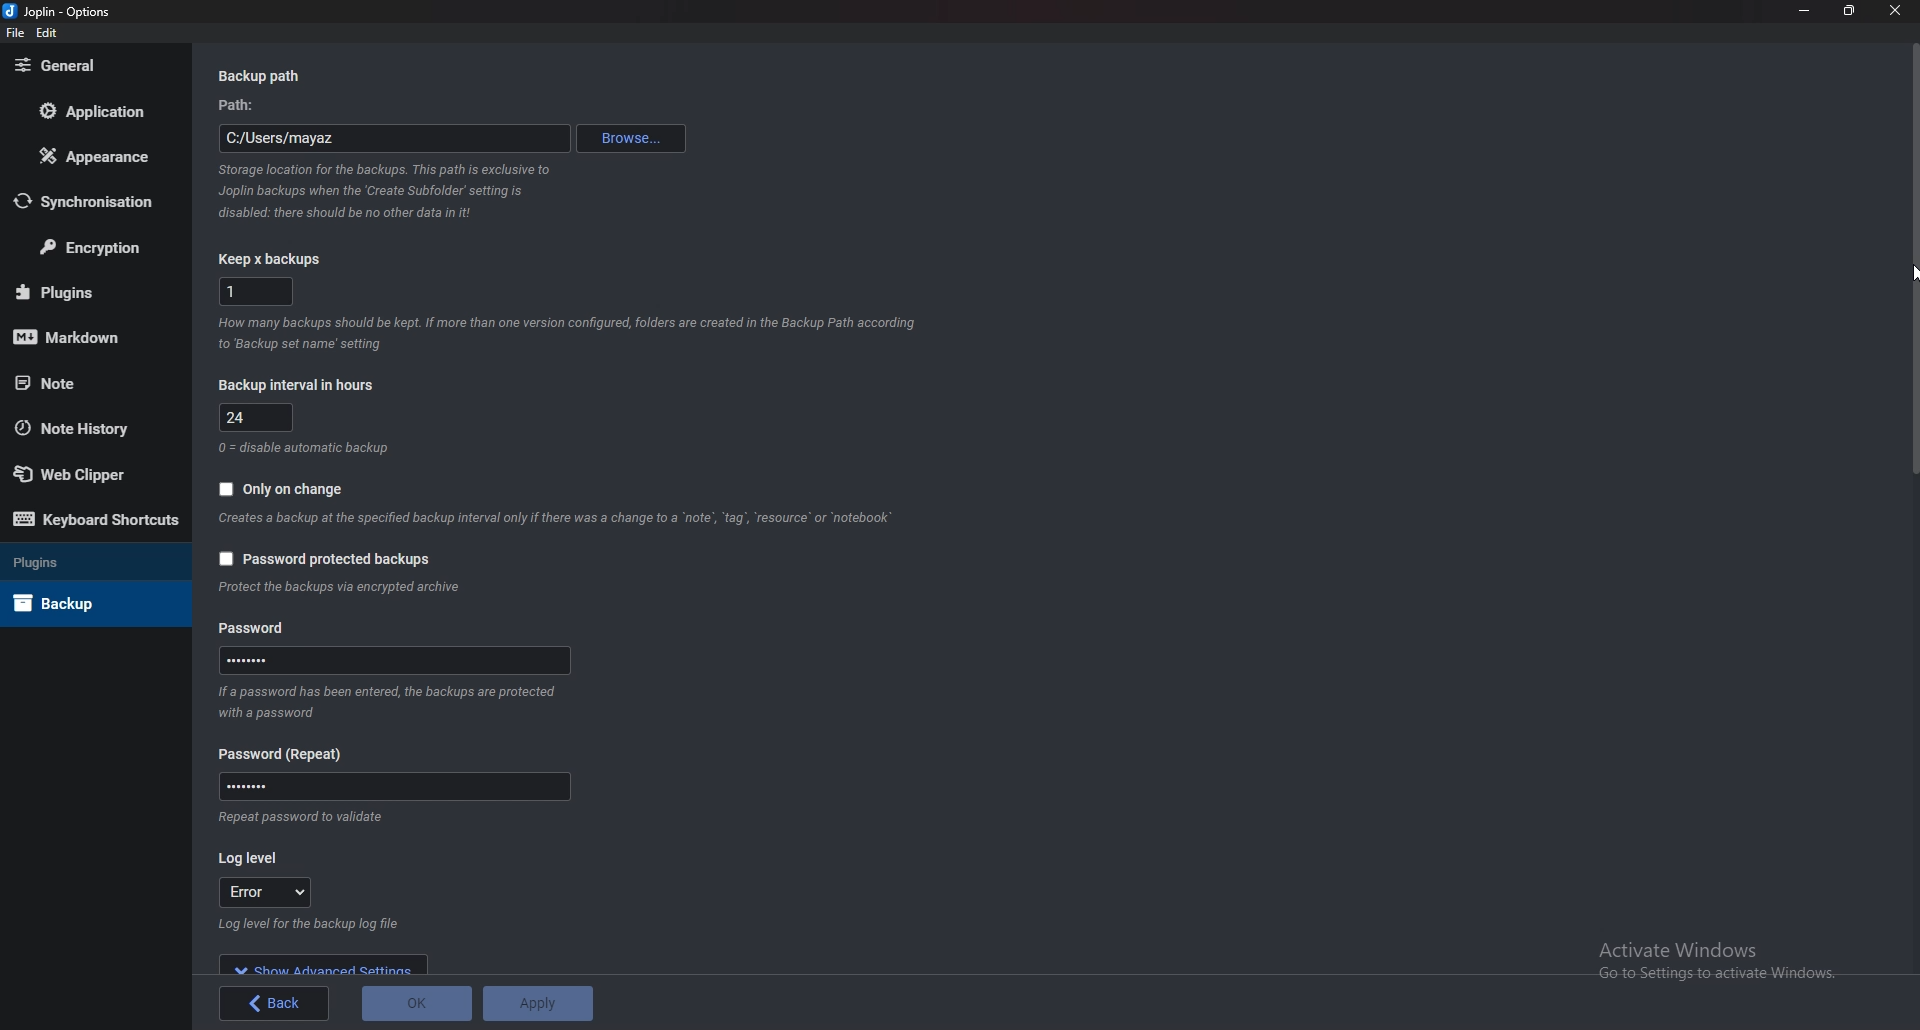 Image resolution: width=1920 pixels, height=1030 pixels. Describe the element at coordinates (90, 291) in the screenshot. I see `Plugins` at that location.